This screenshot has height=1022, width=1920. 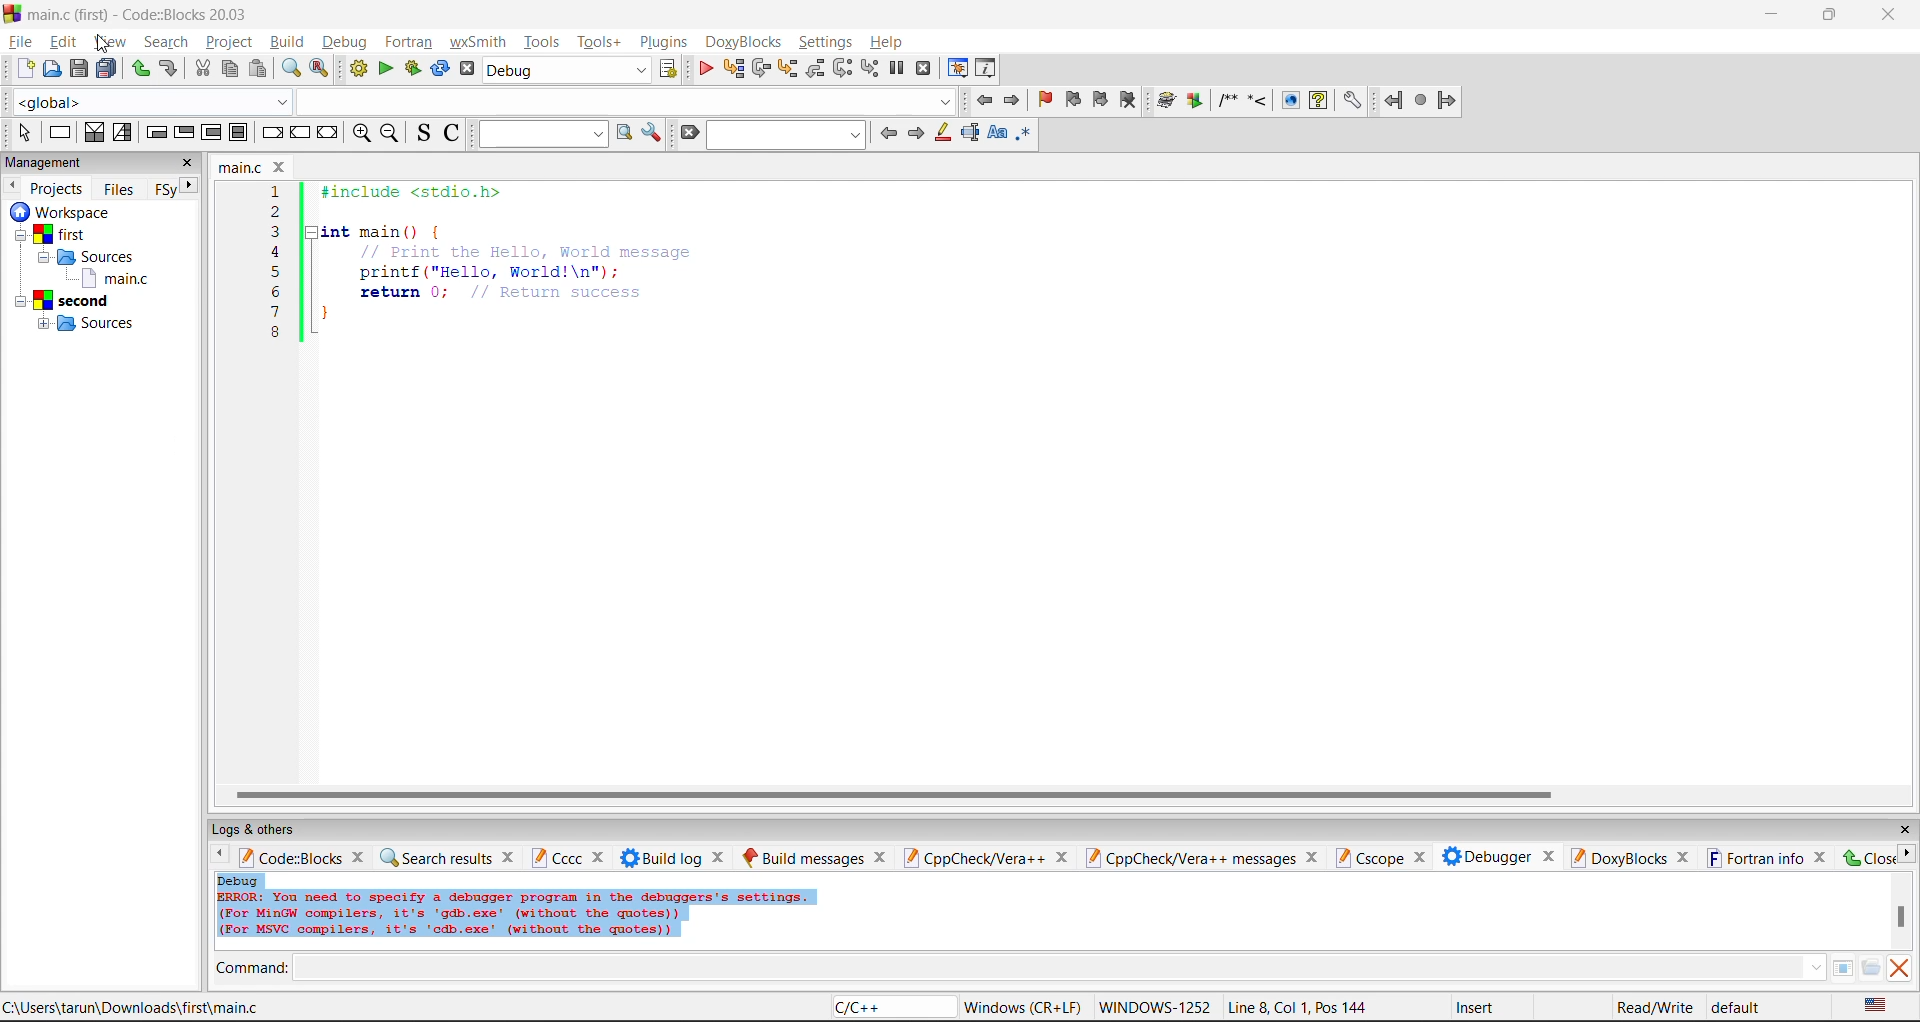 I want to click on find, so click(x=290, y=69).